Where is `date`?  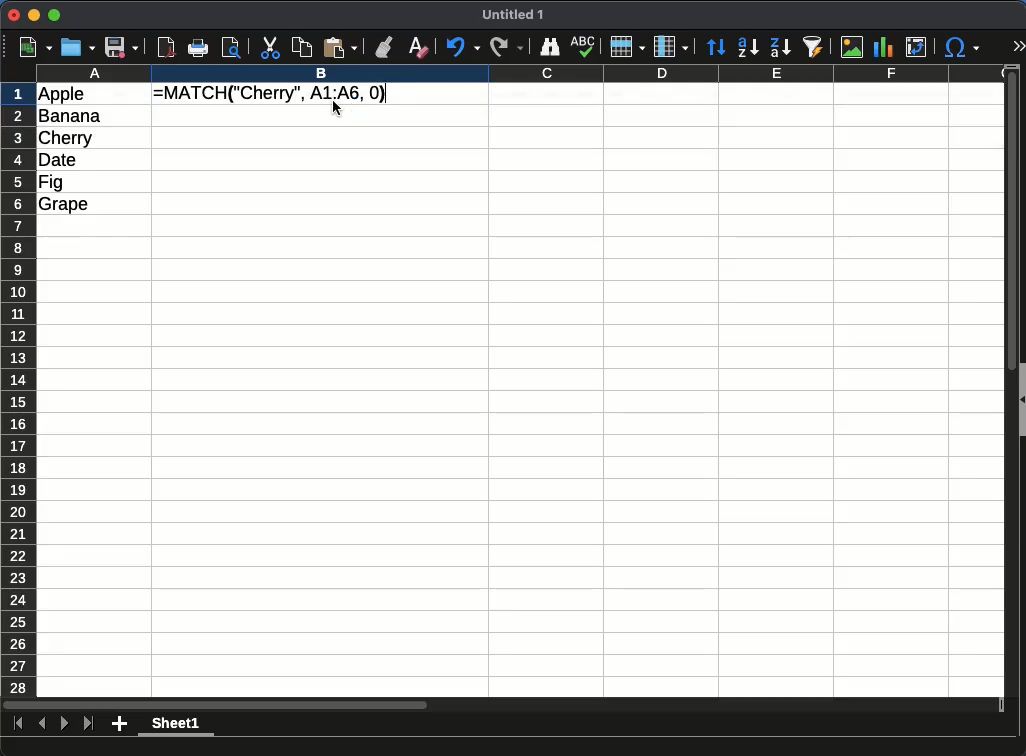 date is located at coordinates (58, 160).